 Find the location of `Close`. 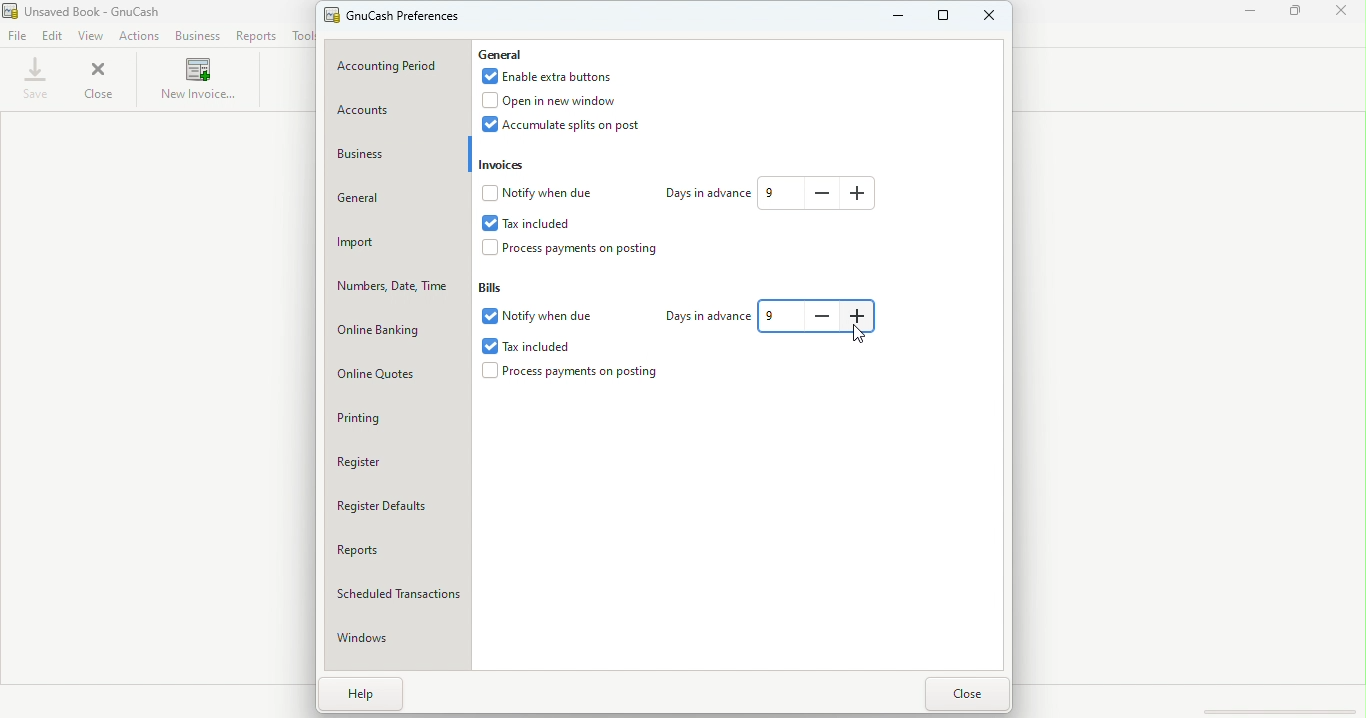

Close is located at coordinates (969, 694).